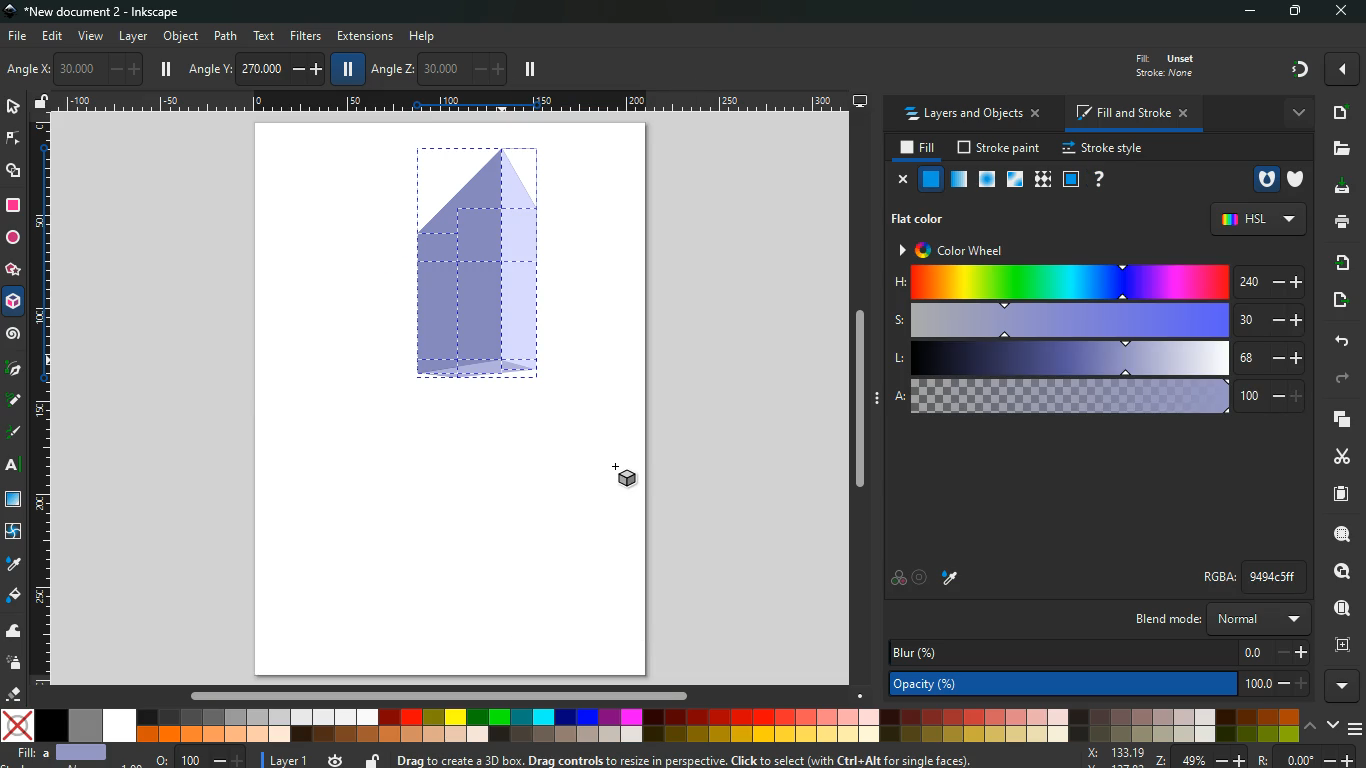  I want to click on layer 1, so click(290, 757).